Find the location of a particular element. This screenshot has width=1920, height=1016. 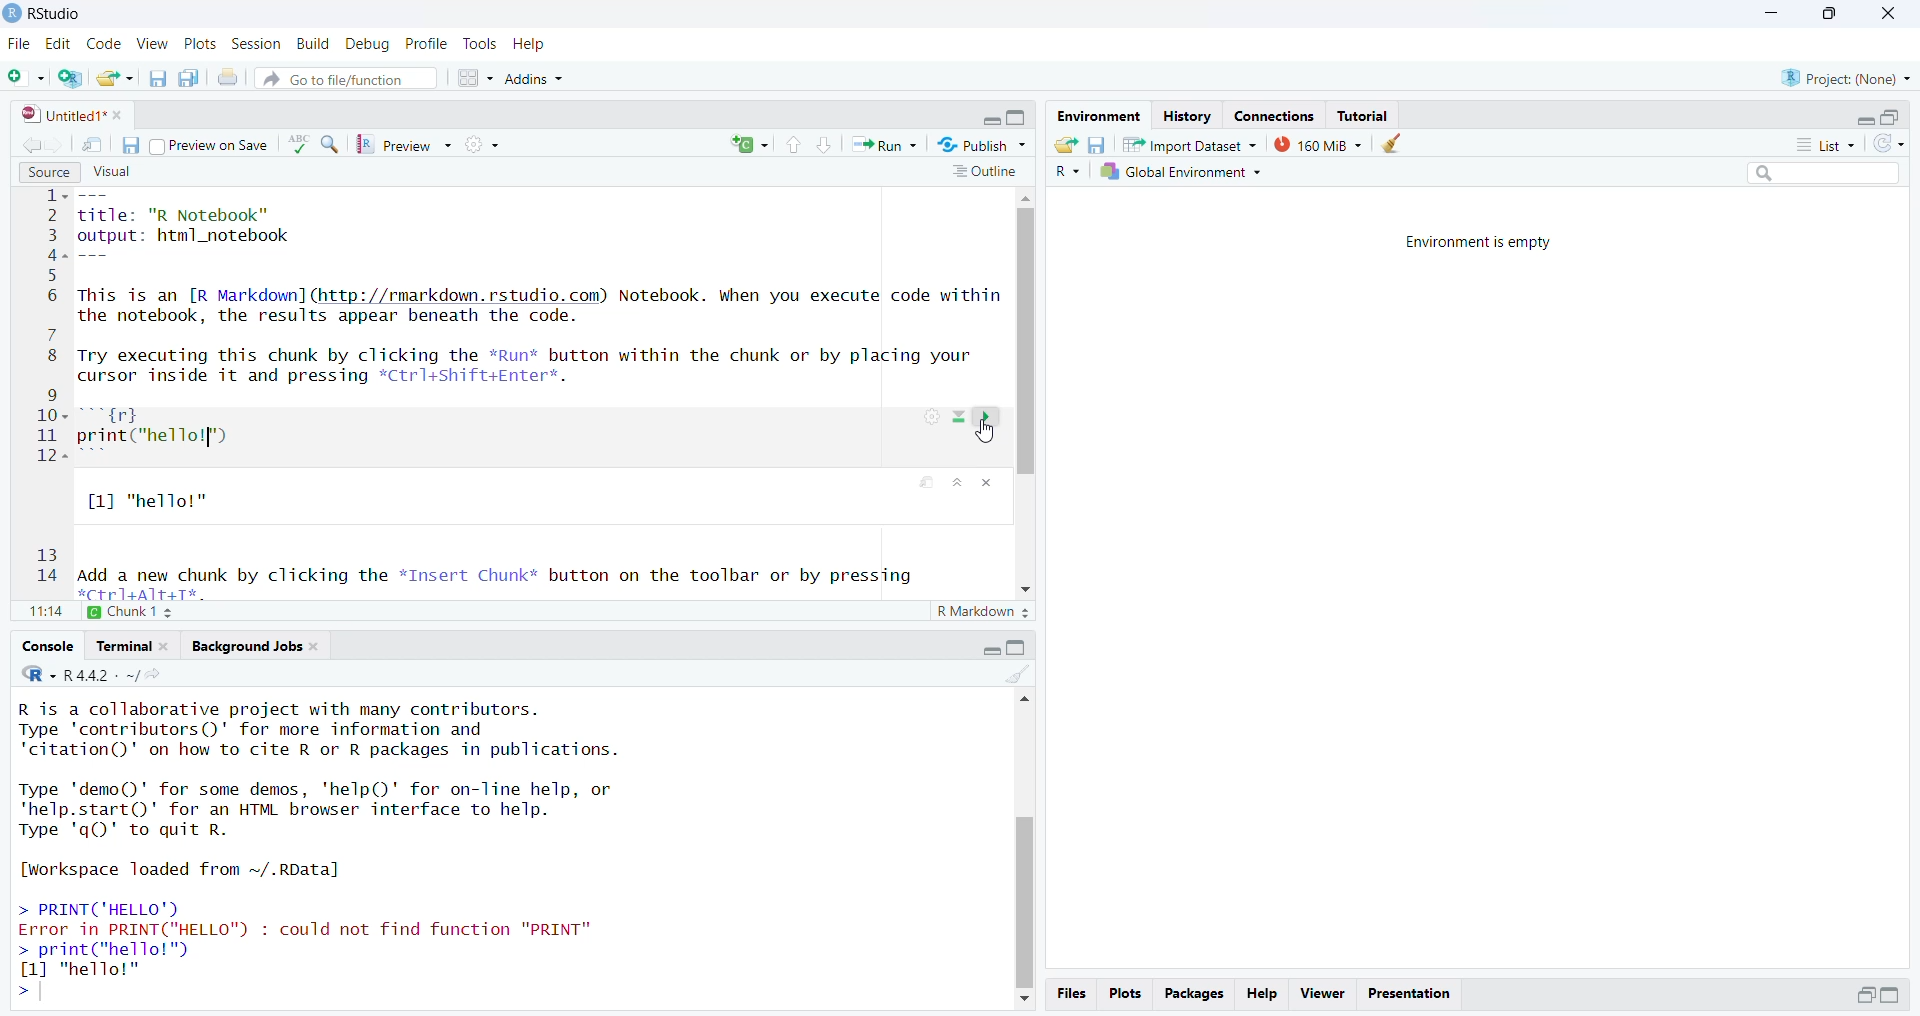

line numbers is located at coordinates (53, 393).